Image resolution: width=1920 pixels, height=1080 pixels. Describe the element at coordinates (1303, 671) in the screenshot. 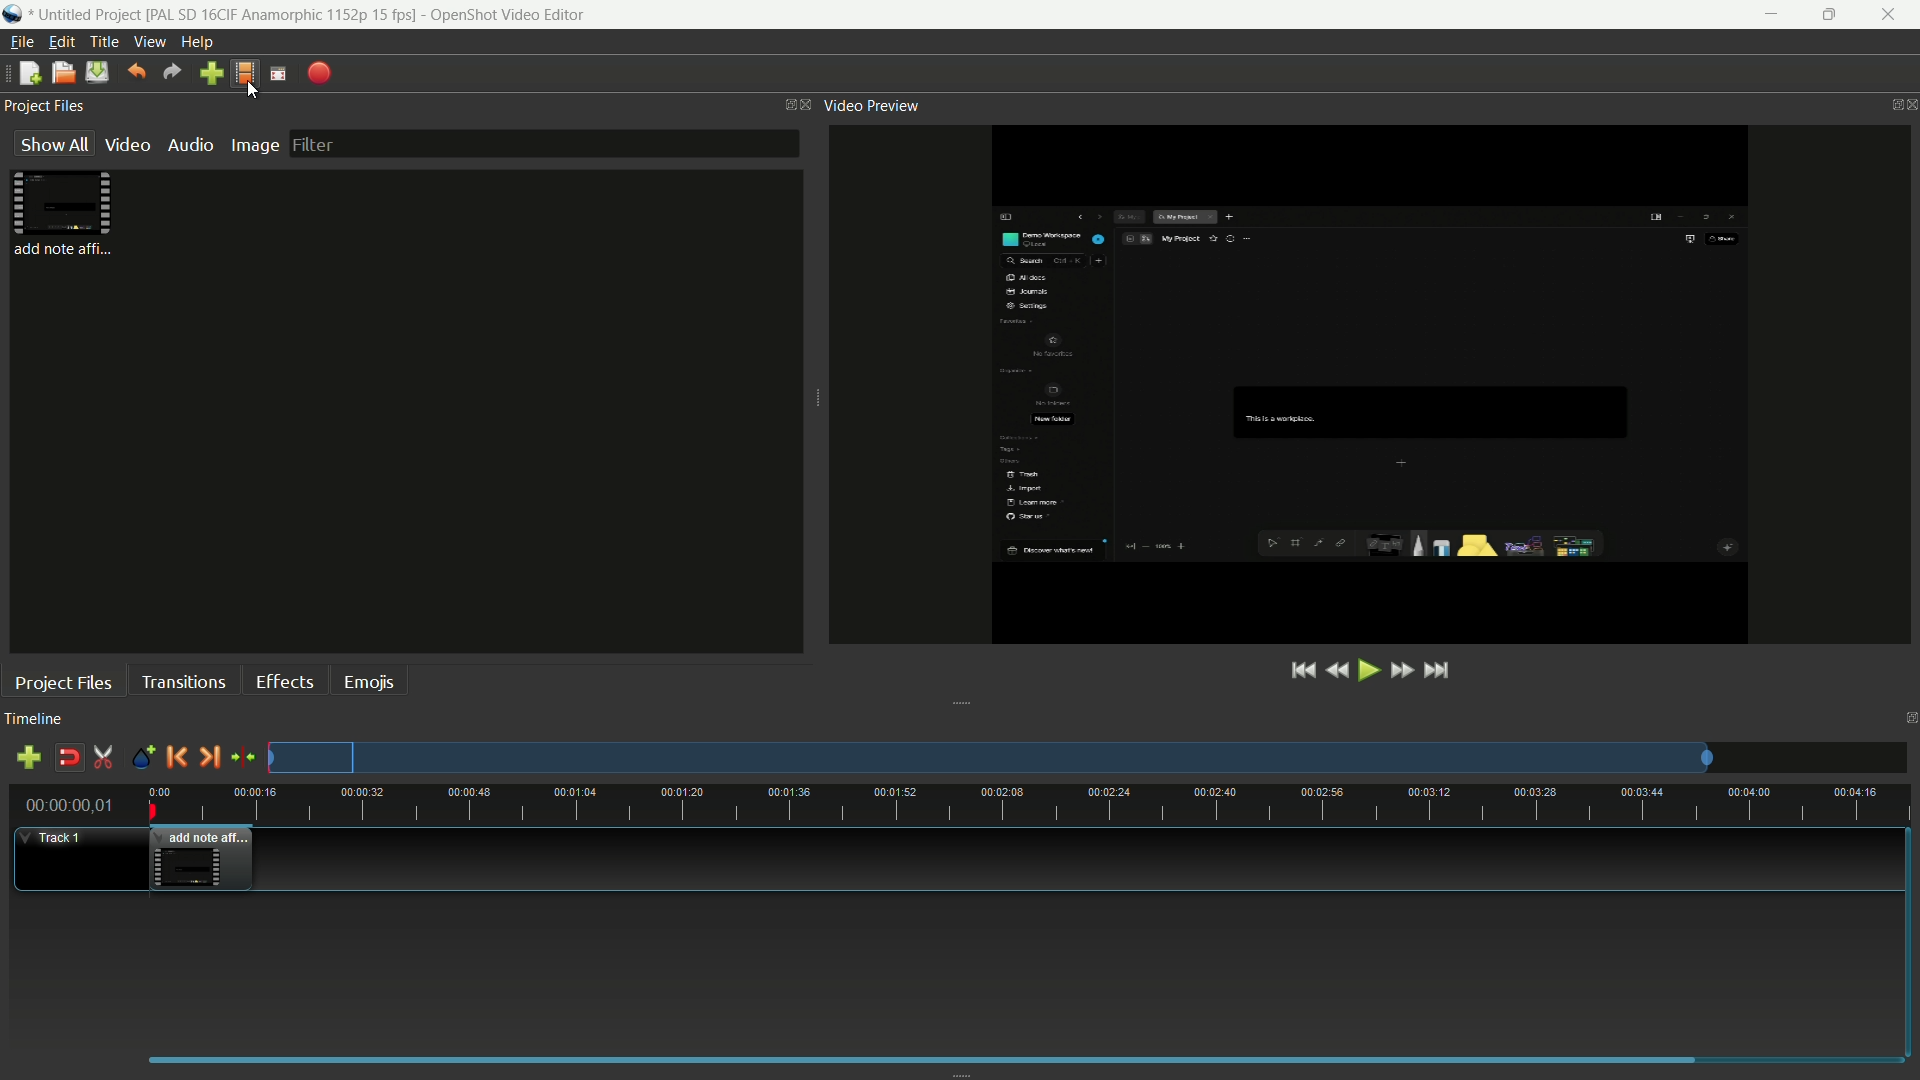

I see `jump to start` at that location.